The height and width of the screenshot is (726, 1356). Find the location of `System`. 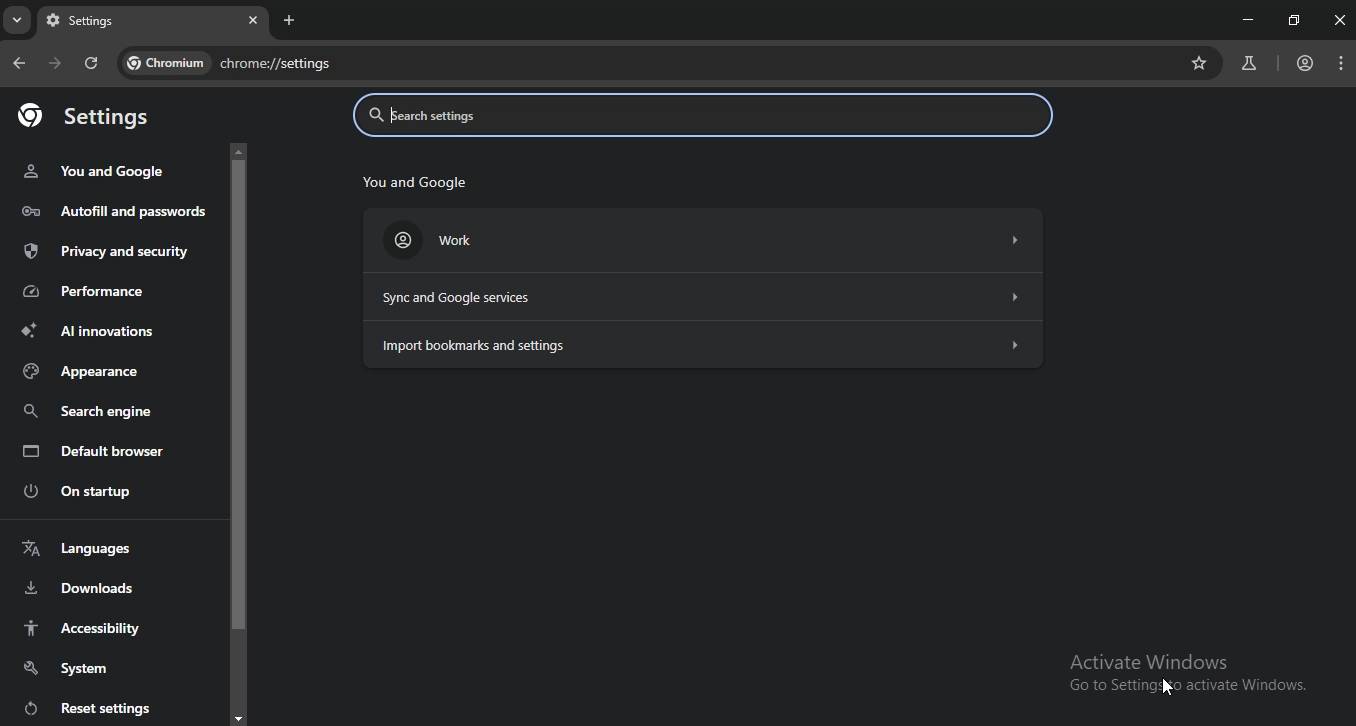

System is located at coordinates (65, 667).